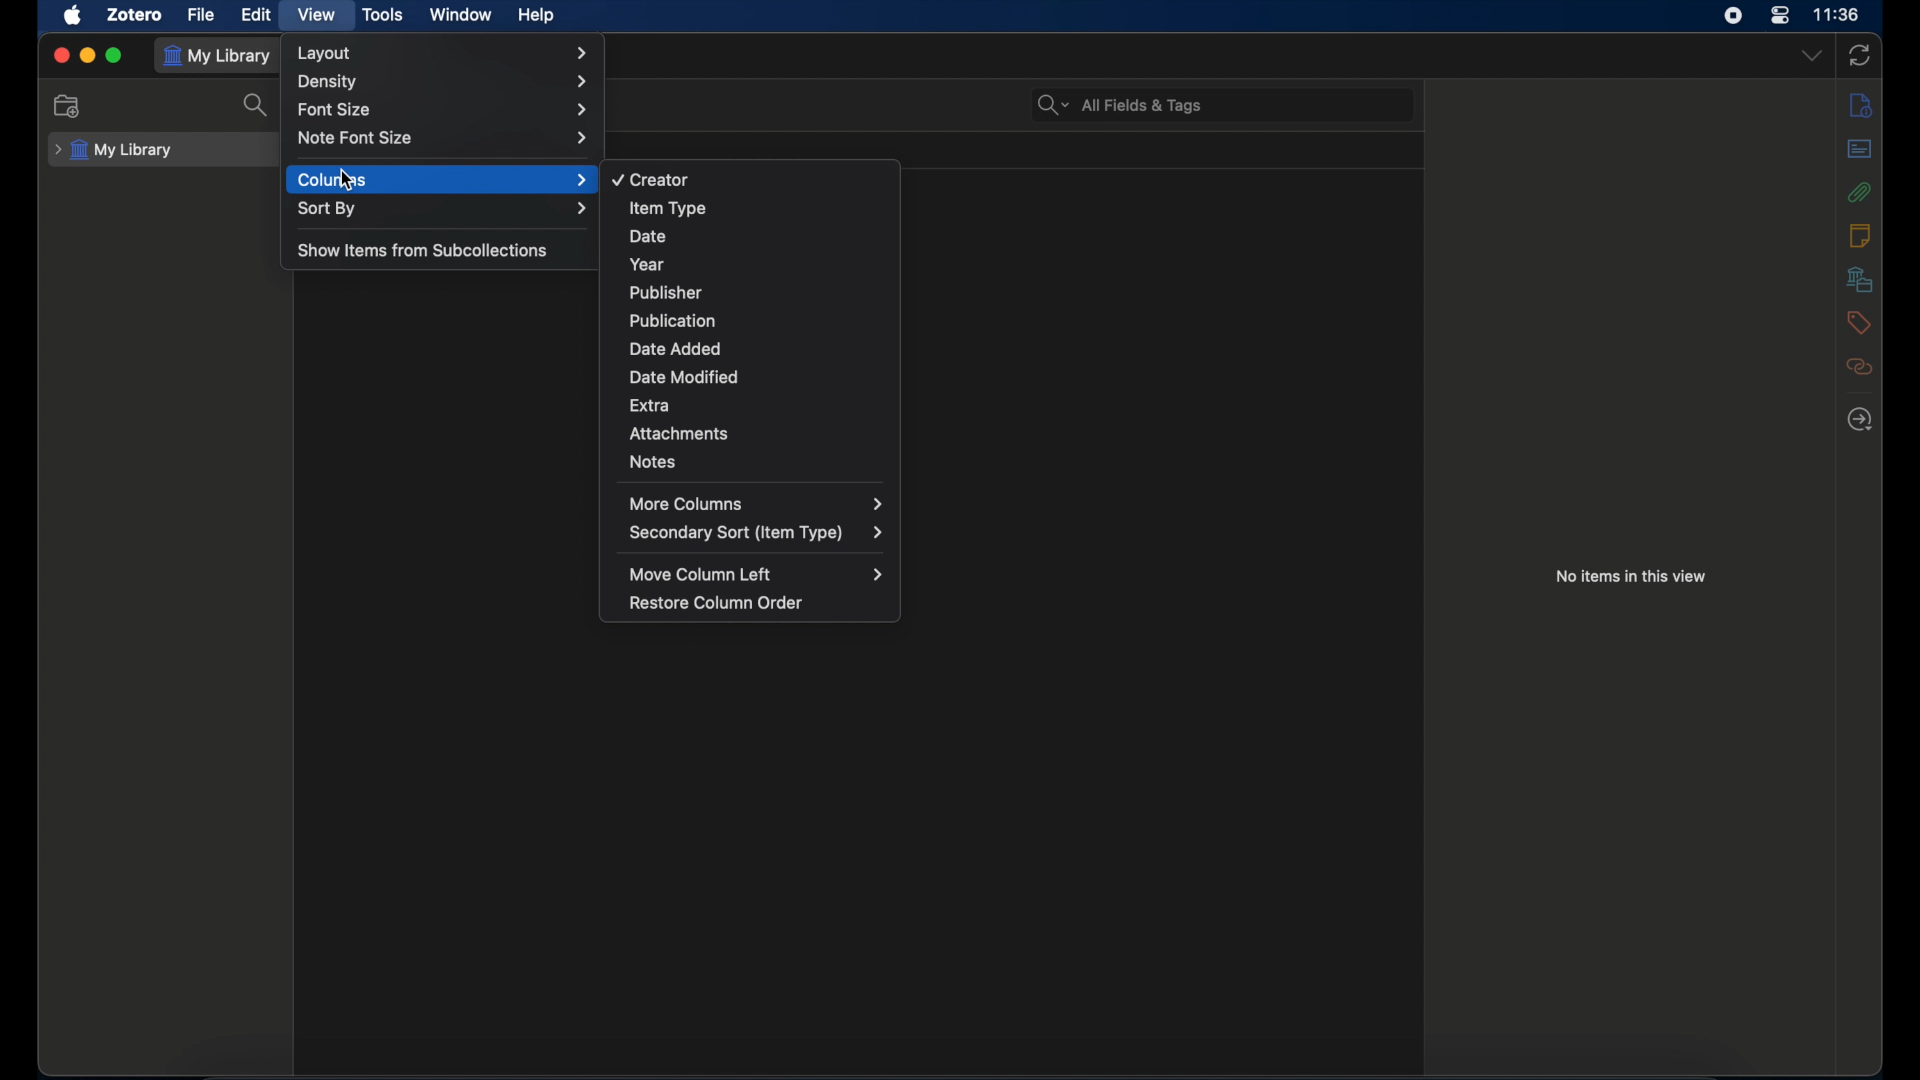 The image size is (1920, 1080). Describe the element at coordinates (443, 138) in the screenshot. I see `note font size` at that location.